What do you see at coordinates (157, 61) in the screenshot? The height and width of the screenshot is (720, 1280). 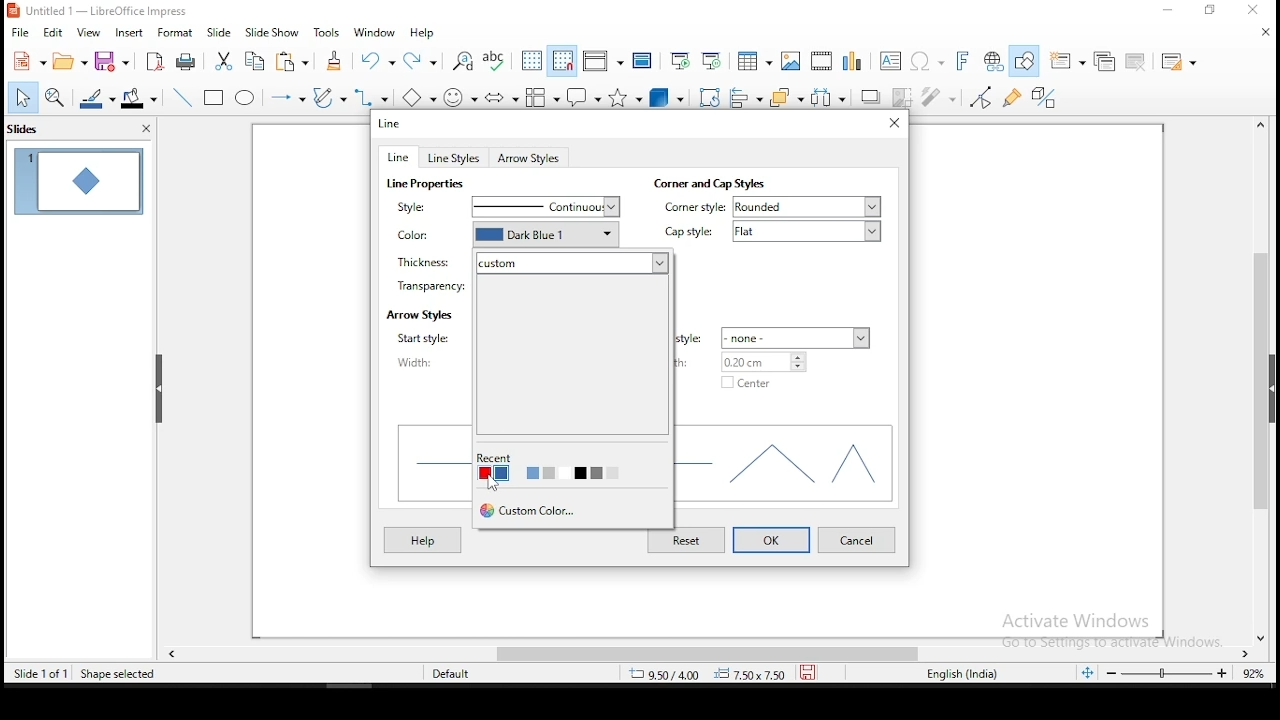 I see `export as pdf` at bounding box center [157, 61].